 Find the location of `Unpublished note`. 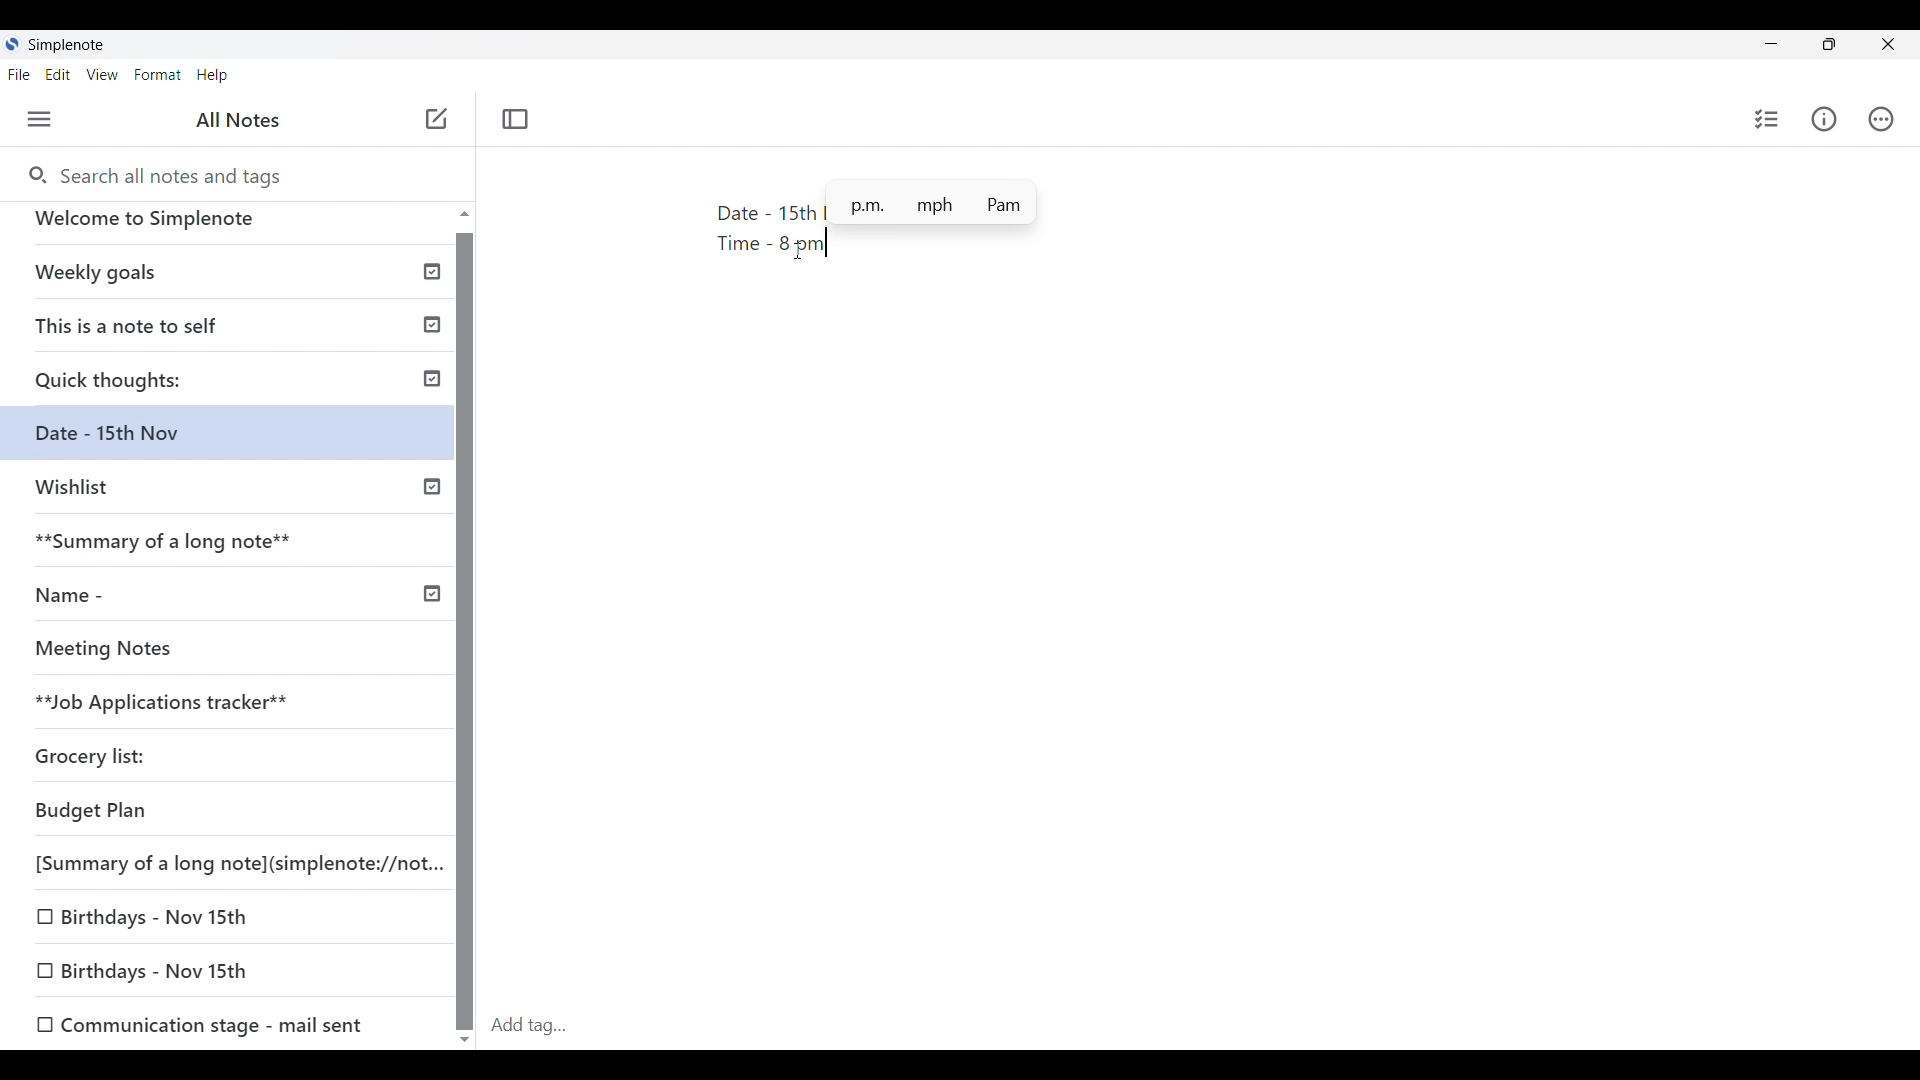

Unpublished note is located at coordinates (152, 972).